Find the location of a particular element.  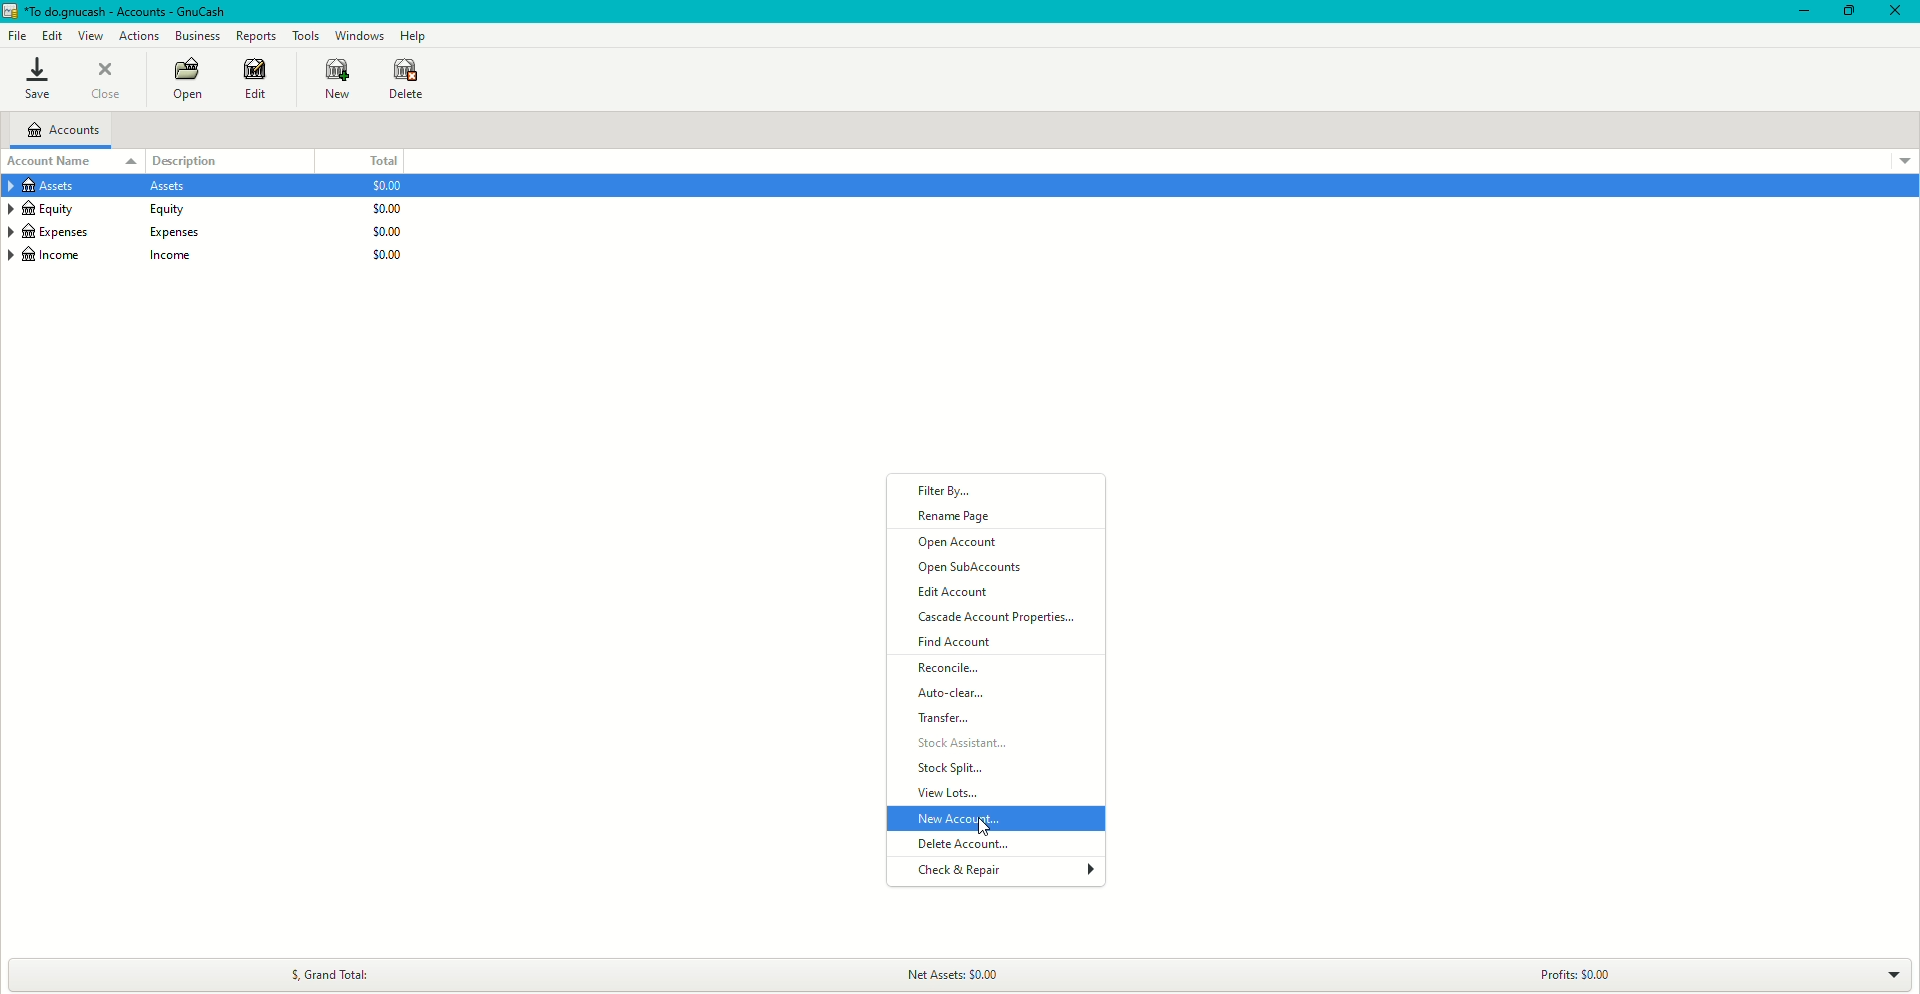

Stock Assistant is located at coordinates (978, 745).